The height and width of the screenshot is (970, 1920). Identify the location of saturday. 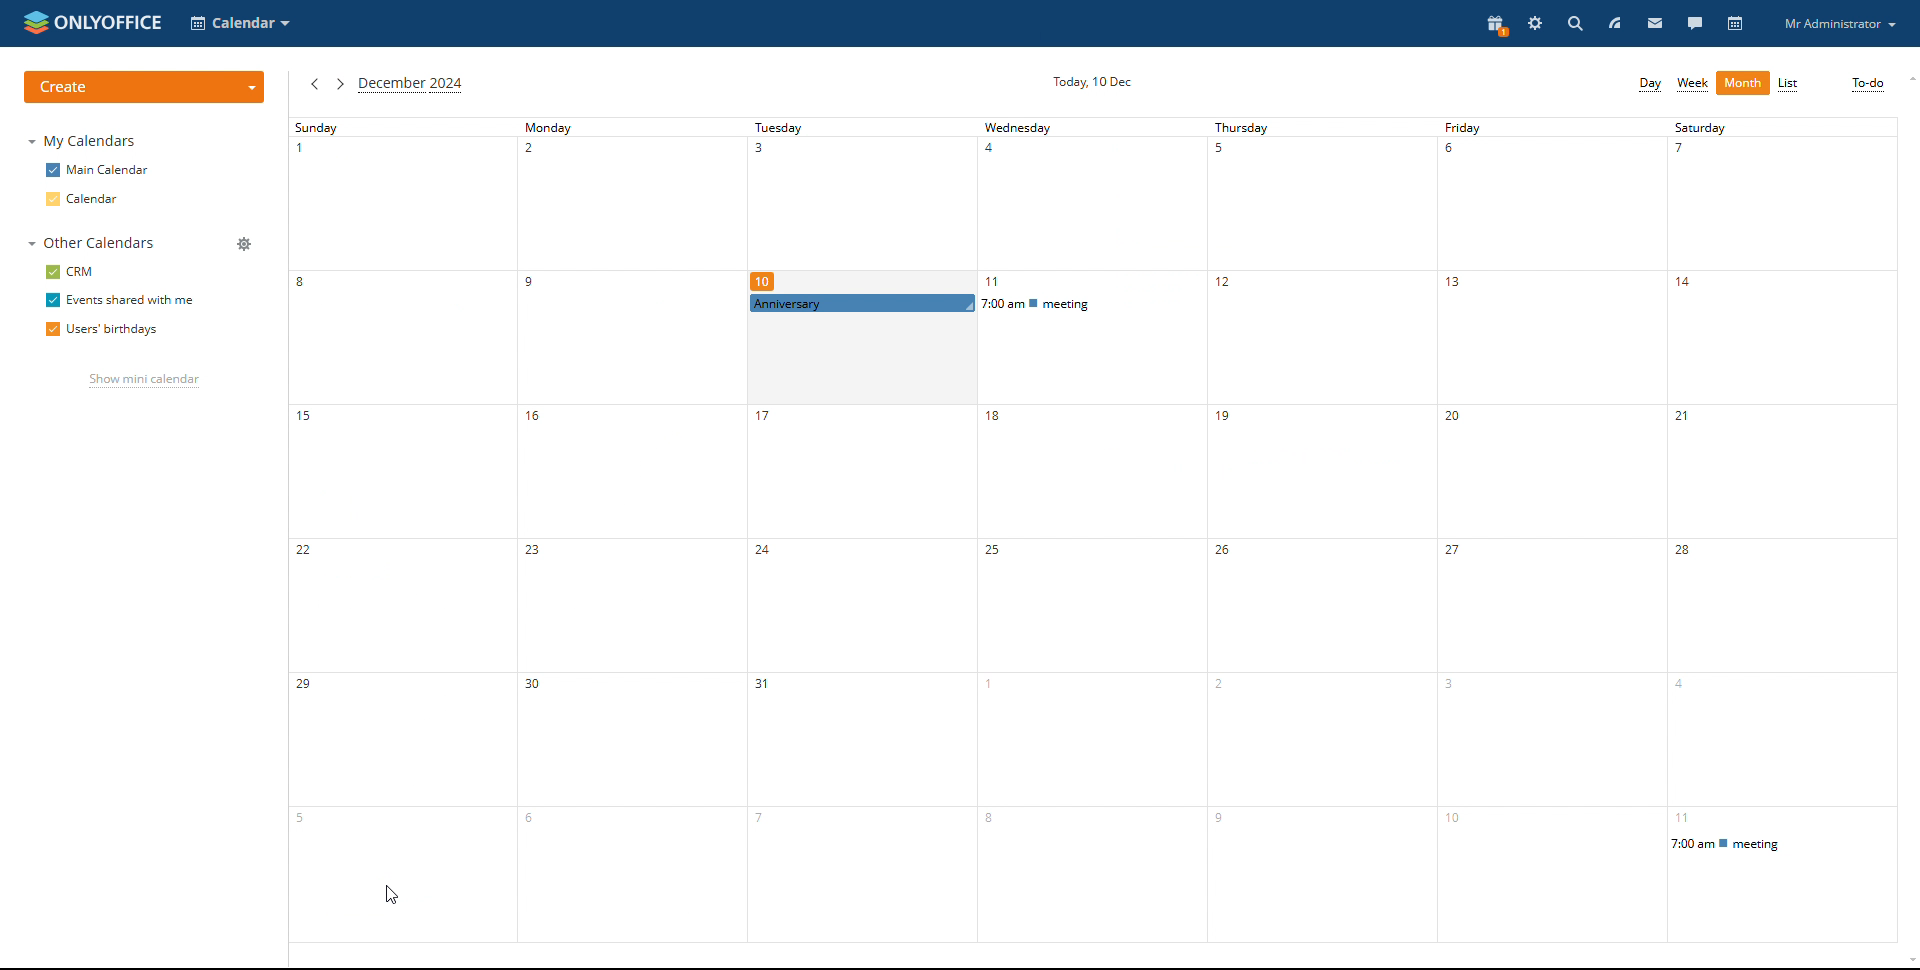
(1787, 530).